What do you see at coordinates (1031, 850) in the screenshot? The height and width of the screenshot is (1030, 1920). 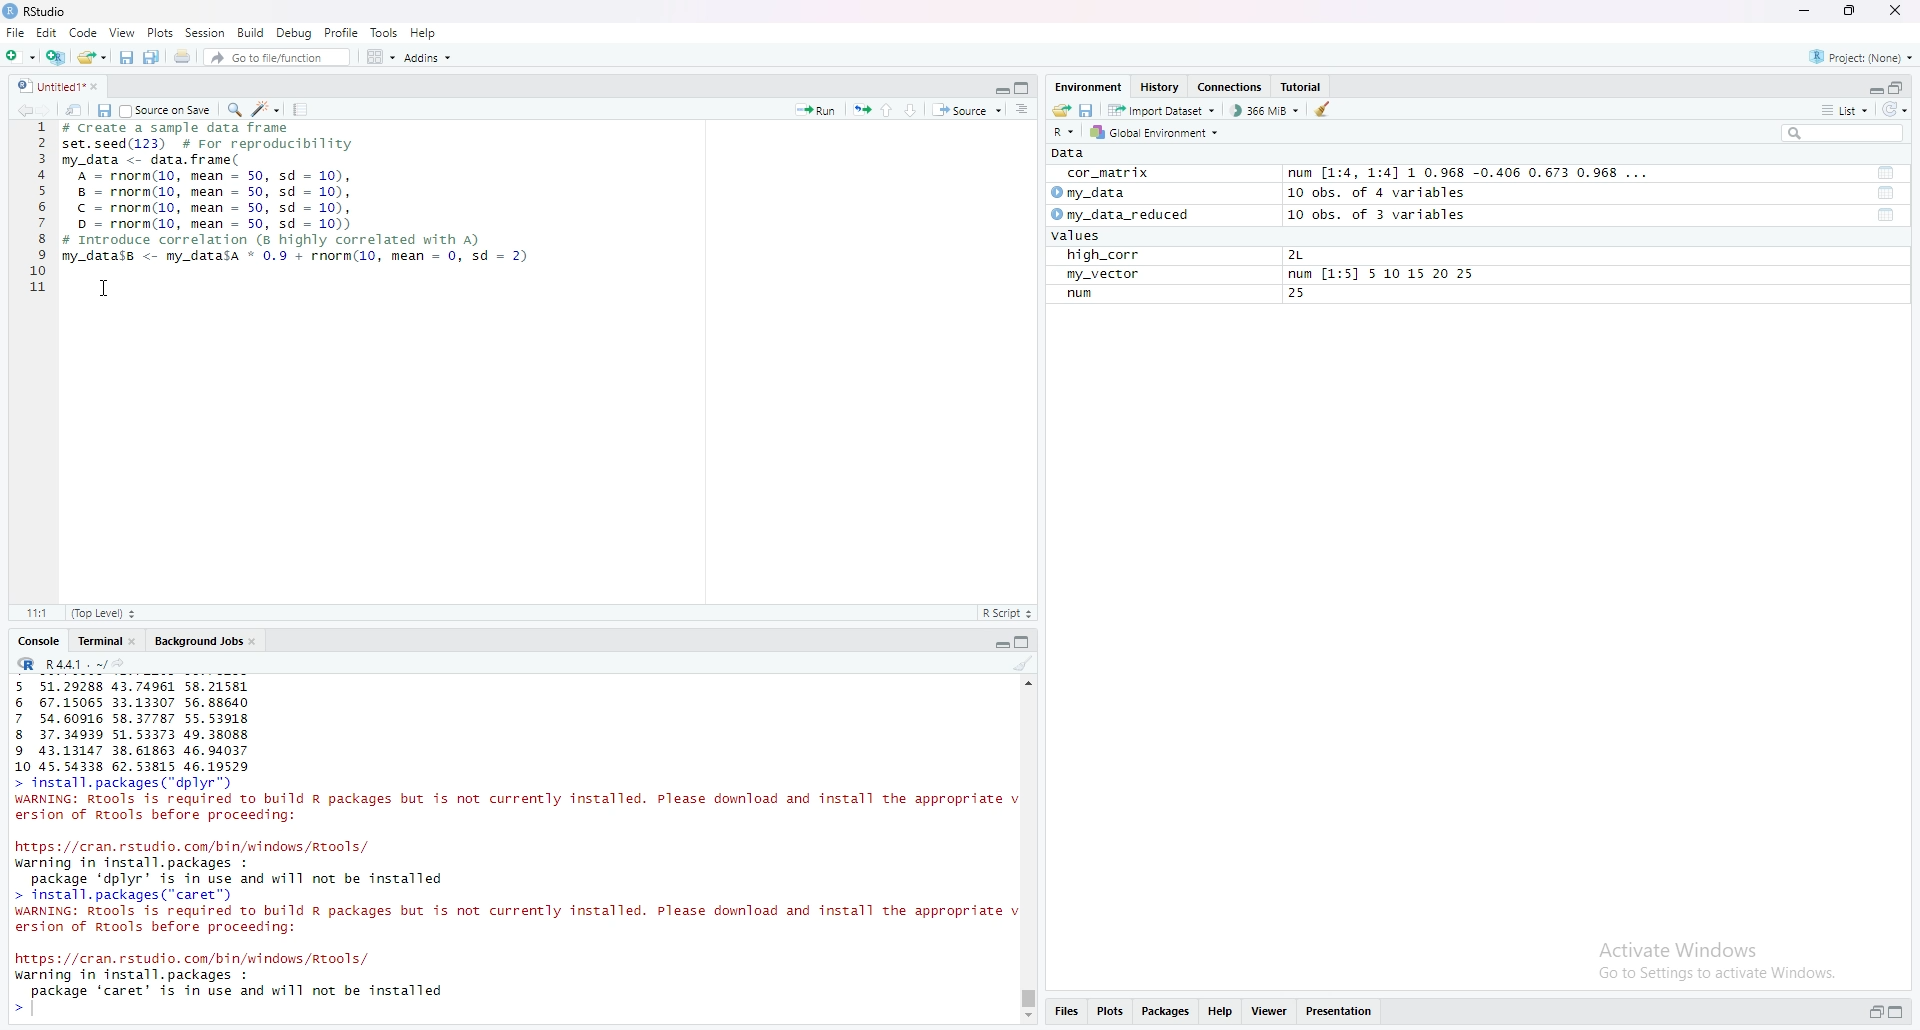 I see `scrollbar` at bounding box center [1031, 850].